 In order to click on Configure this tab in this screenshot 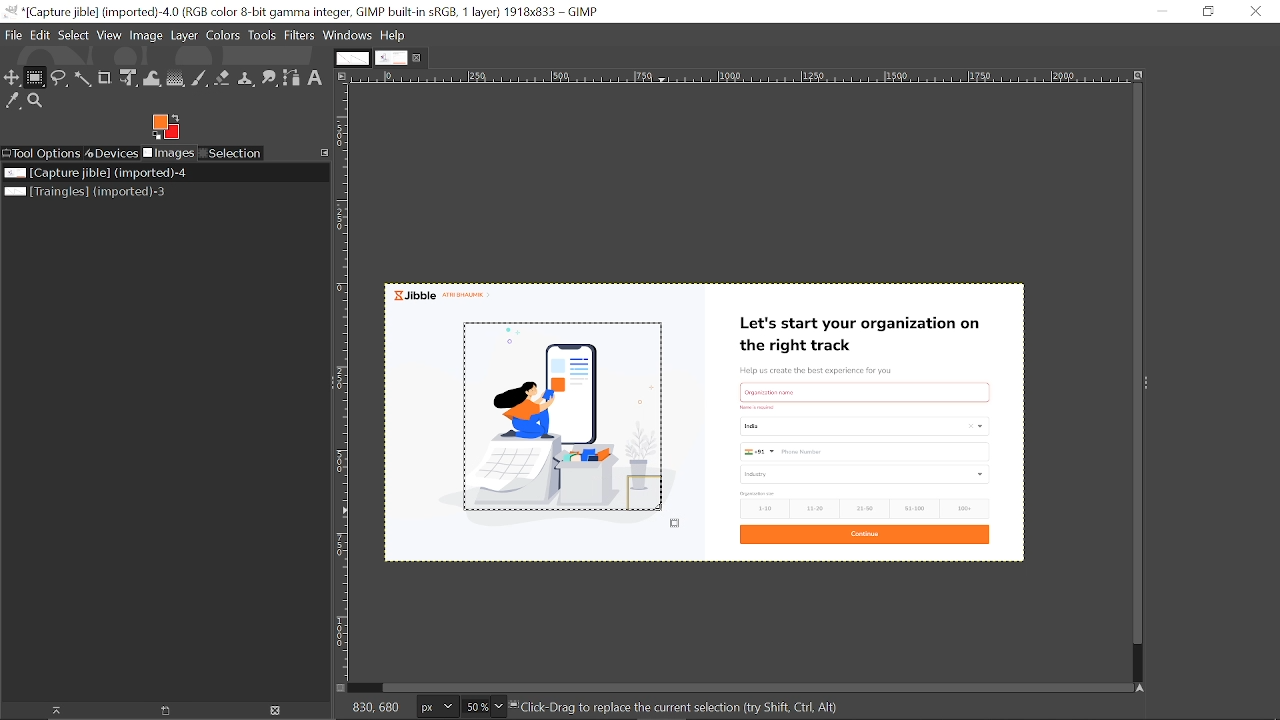, I will do `click(324, 153)`.